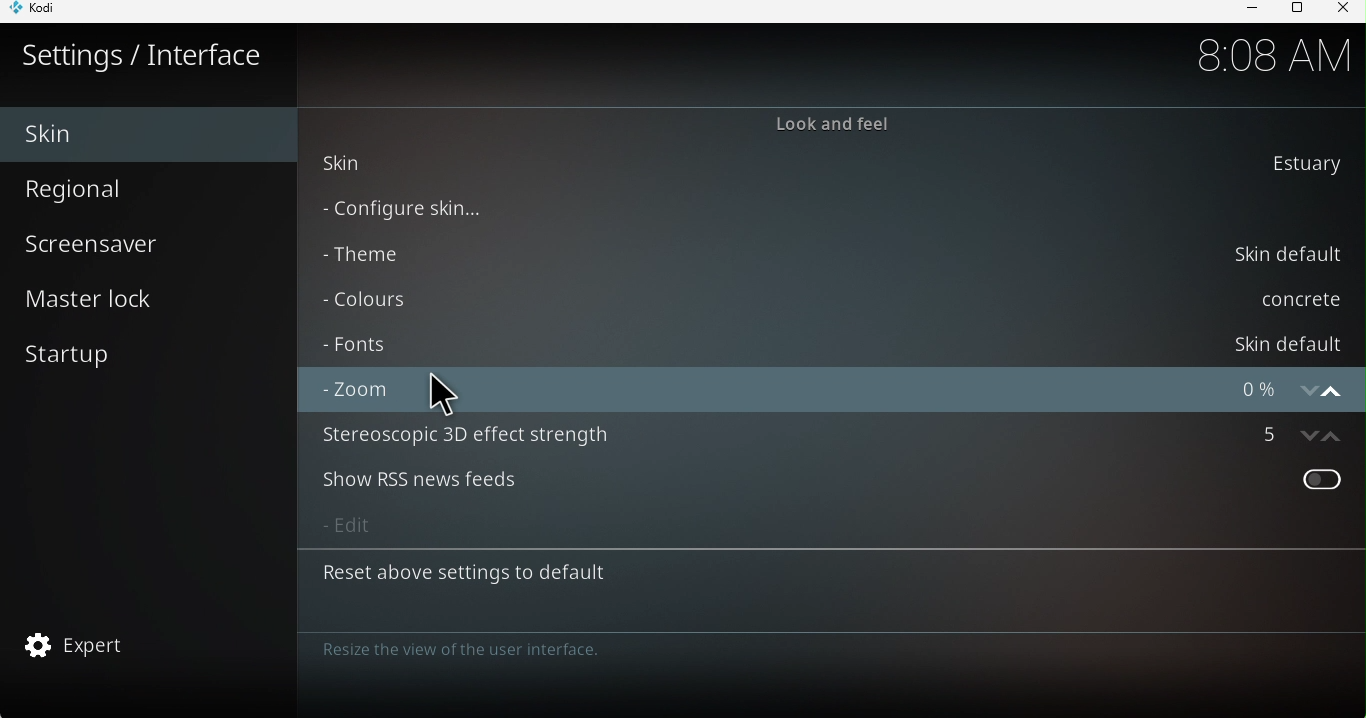 This screenshot has width=1366, height=718. What do you see at coordinates (828, 480) in the screenshot?
I see `Show RSS news feeds` at bounding box center [828, 480].